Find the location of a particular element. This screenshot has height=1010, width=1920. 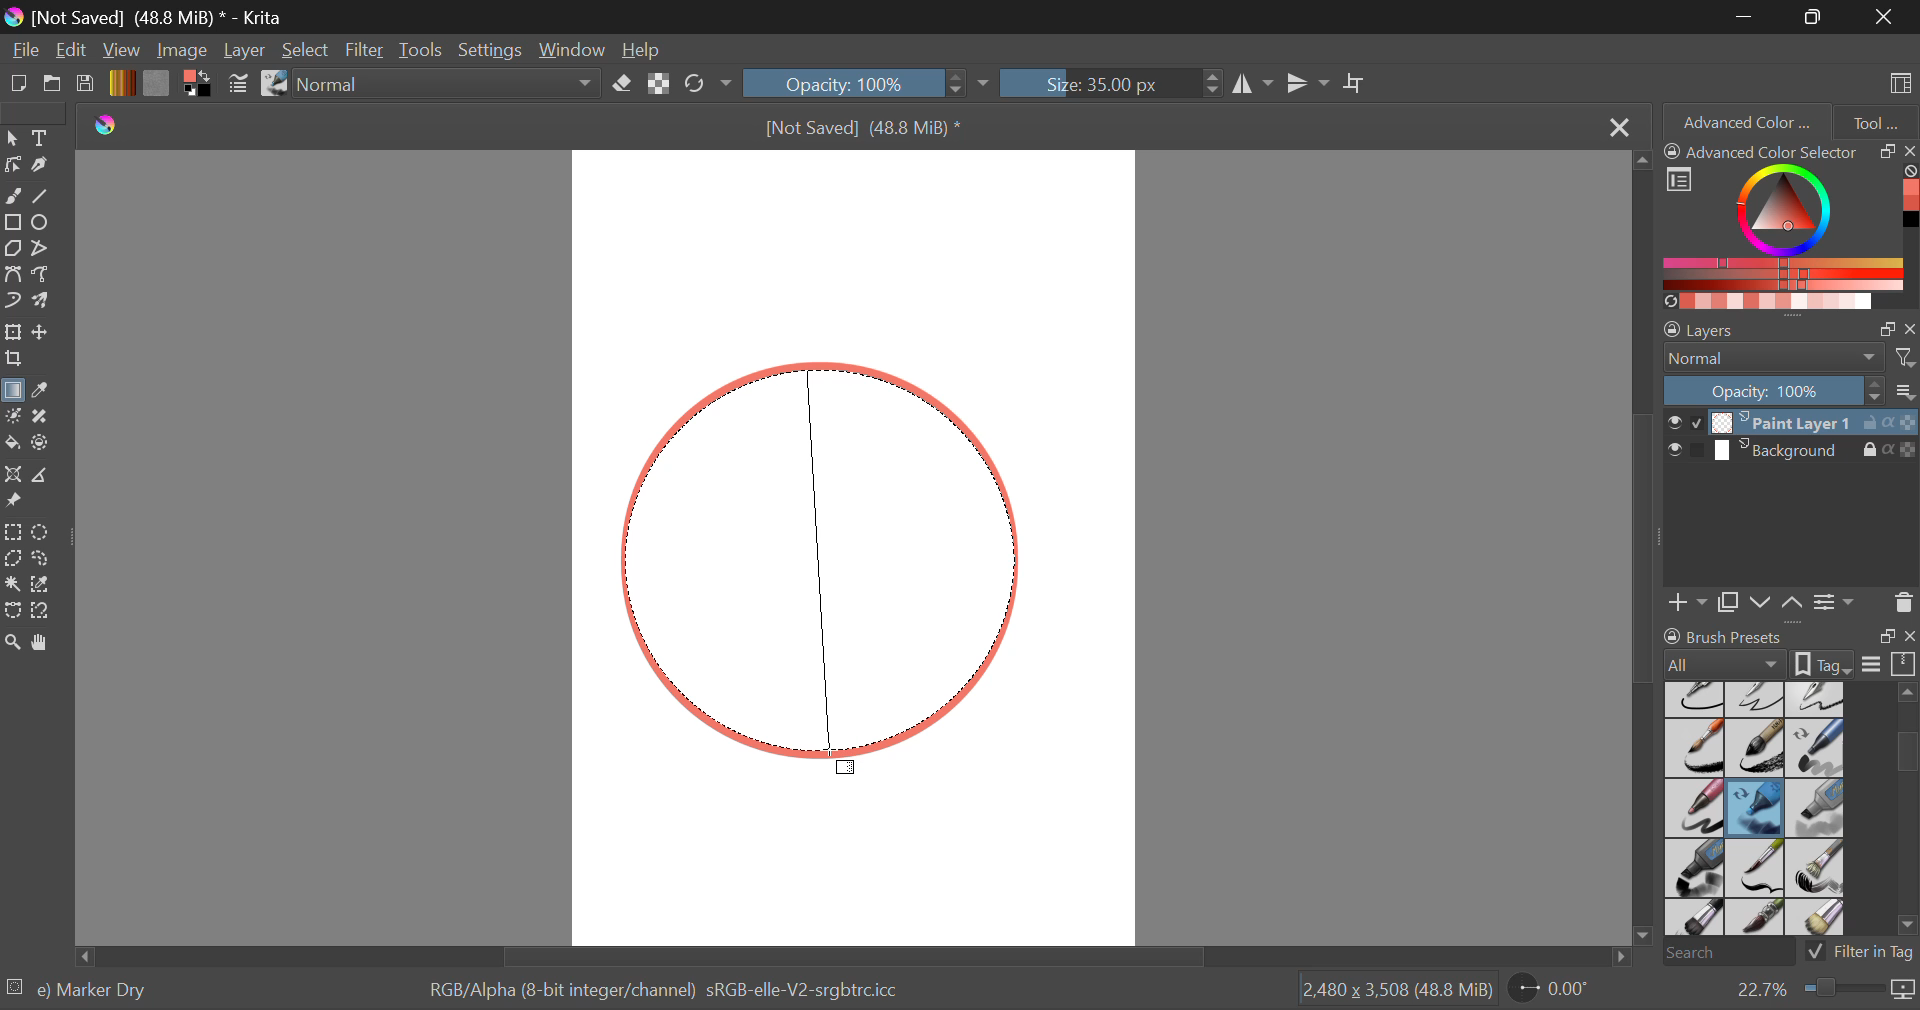

Horizontal Mirror Tool is located at coordinates (1252, 83).